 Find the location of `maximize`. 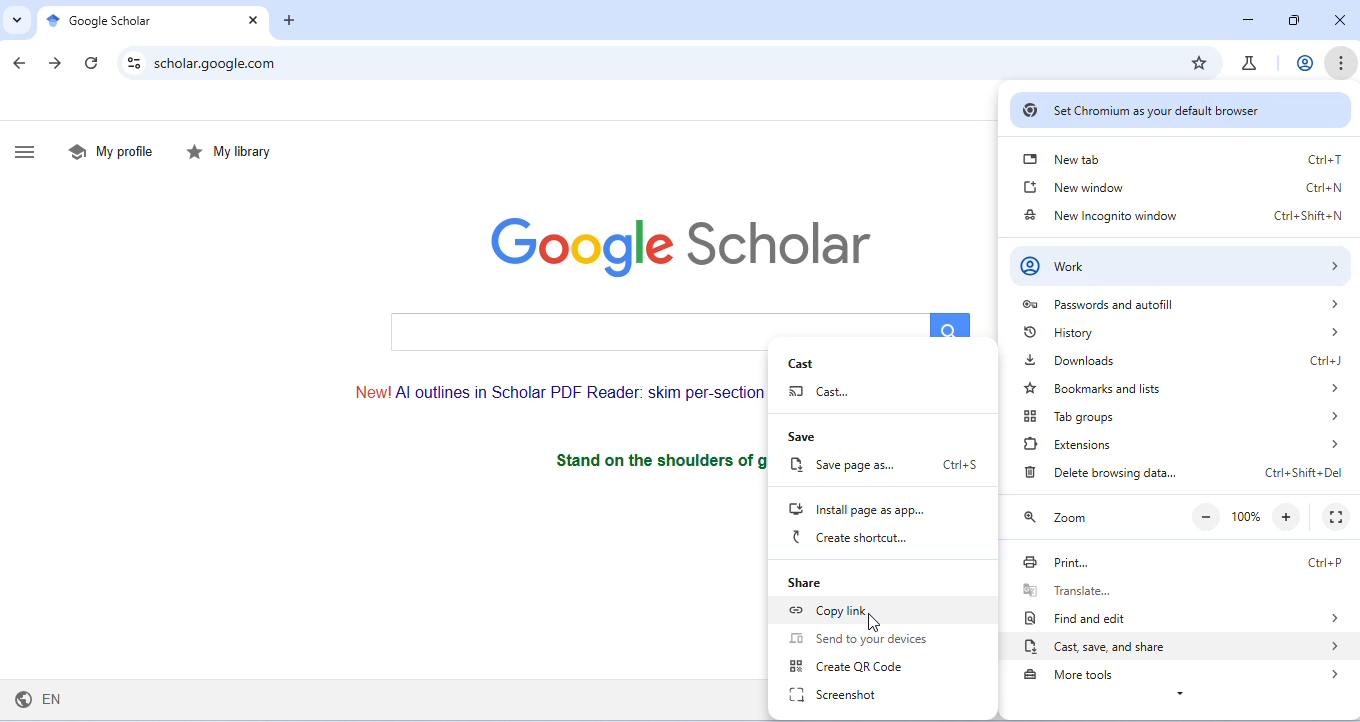

maximize is located at coordinates (1293, 22).